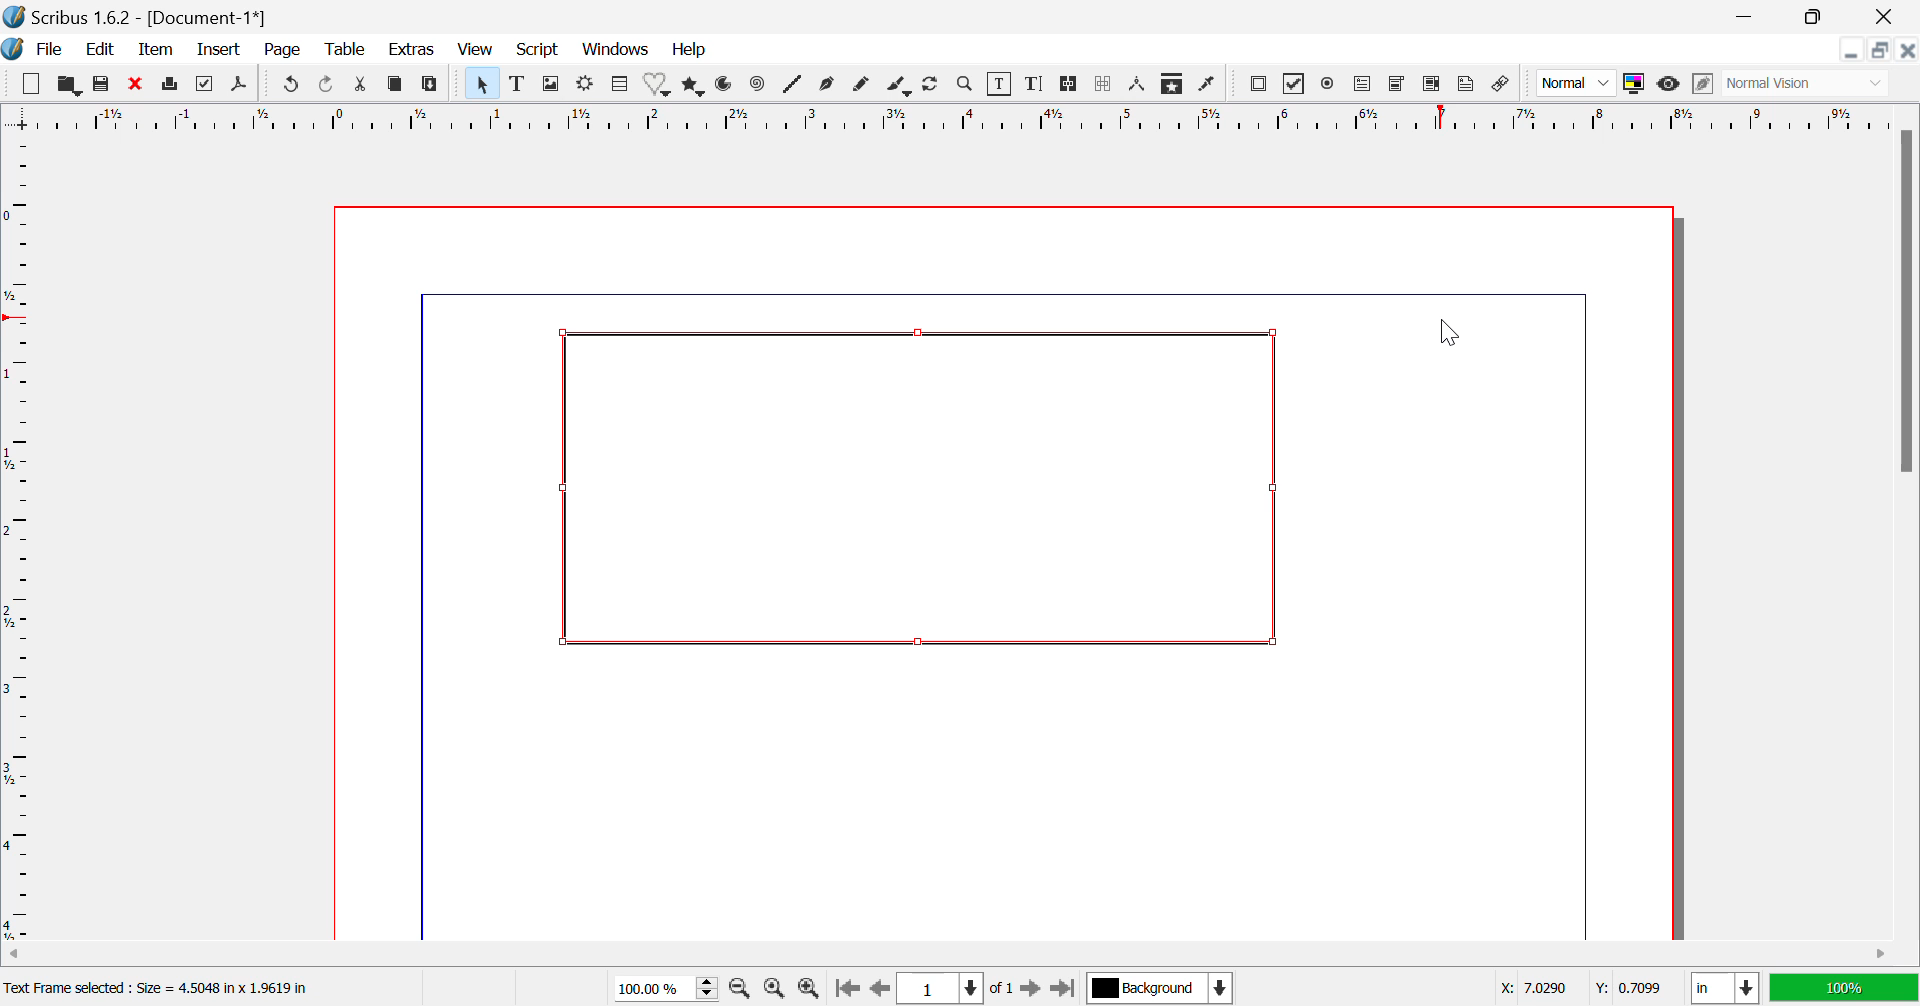  I want to click on Open, so click(68, 84).